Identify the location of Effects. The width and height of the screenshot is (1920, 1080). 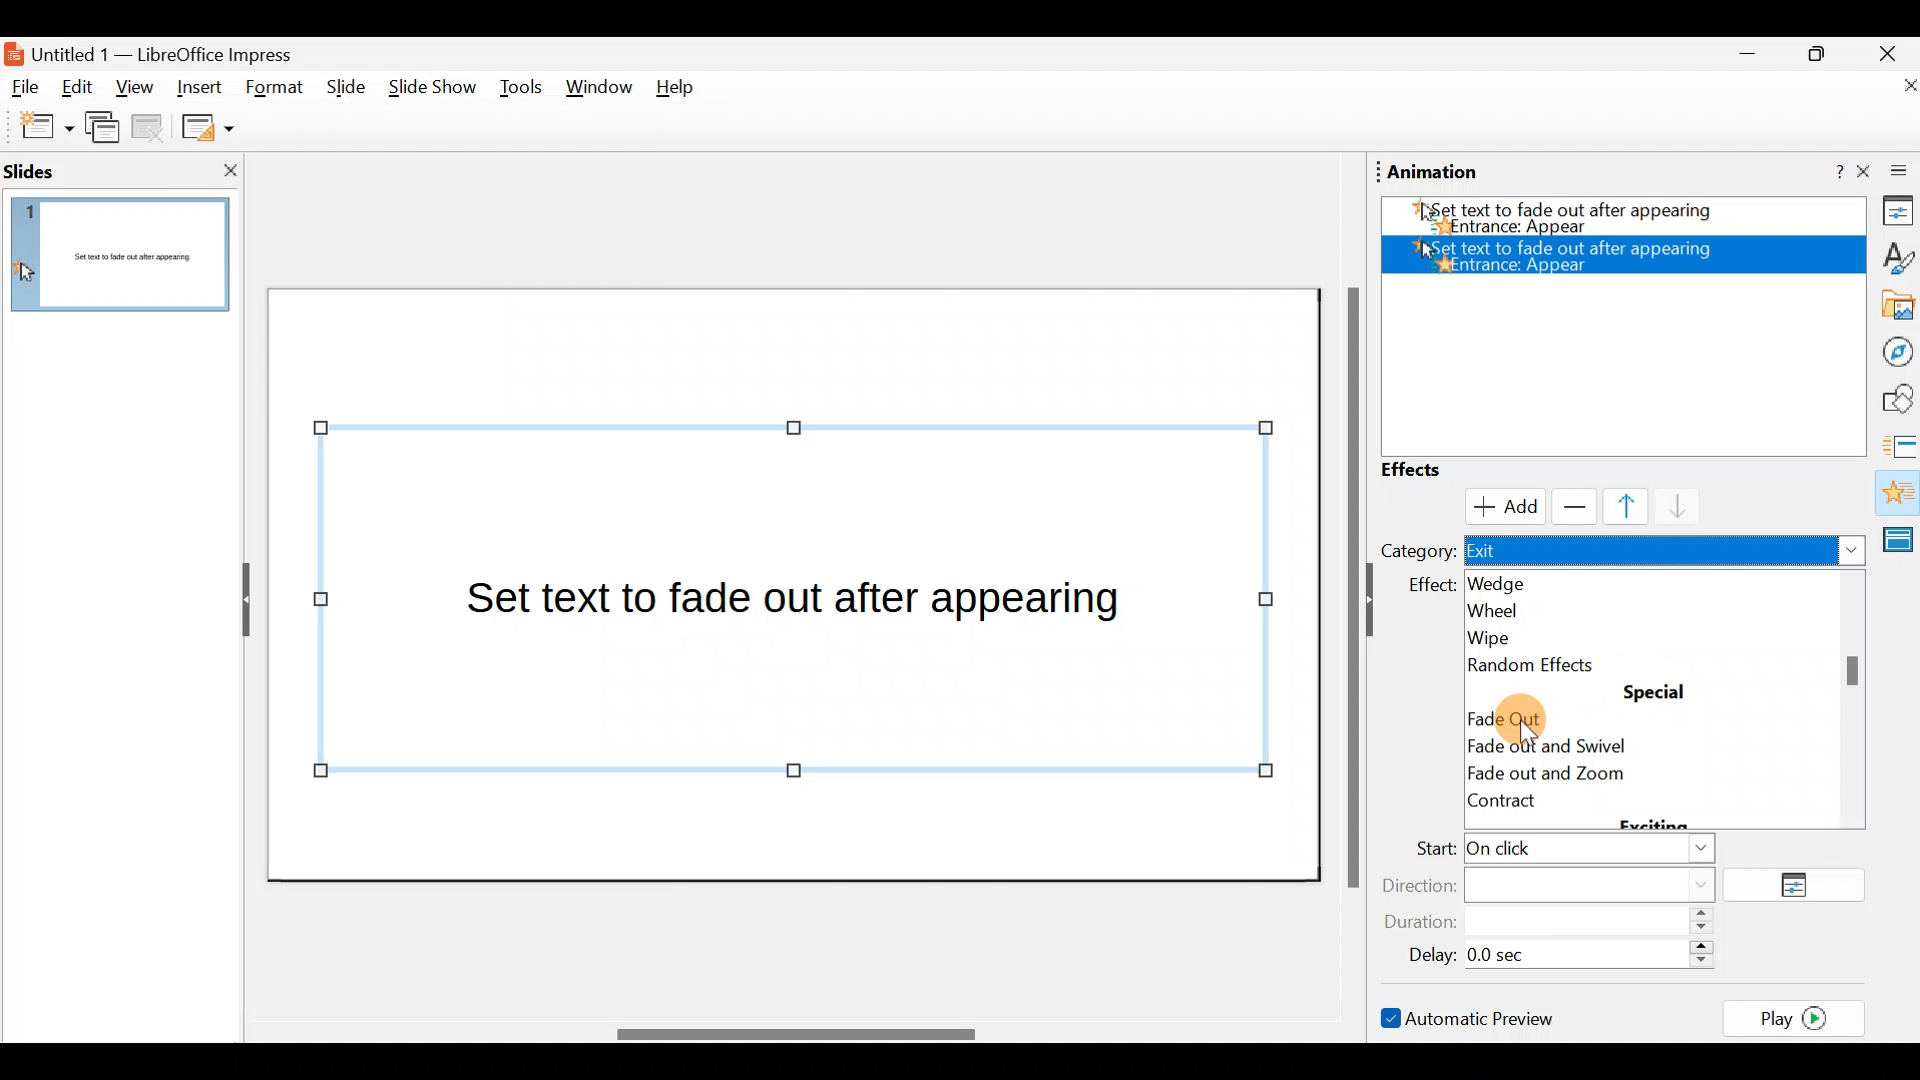
(1430, 470).